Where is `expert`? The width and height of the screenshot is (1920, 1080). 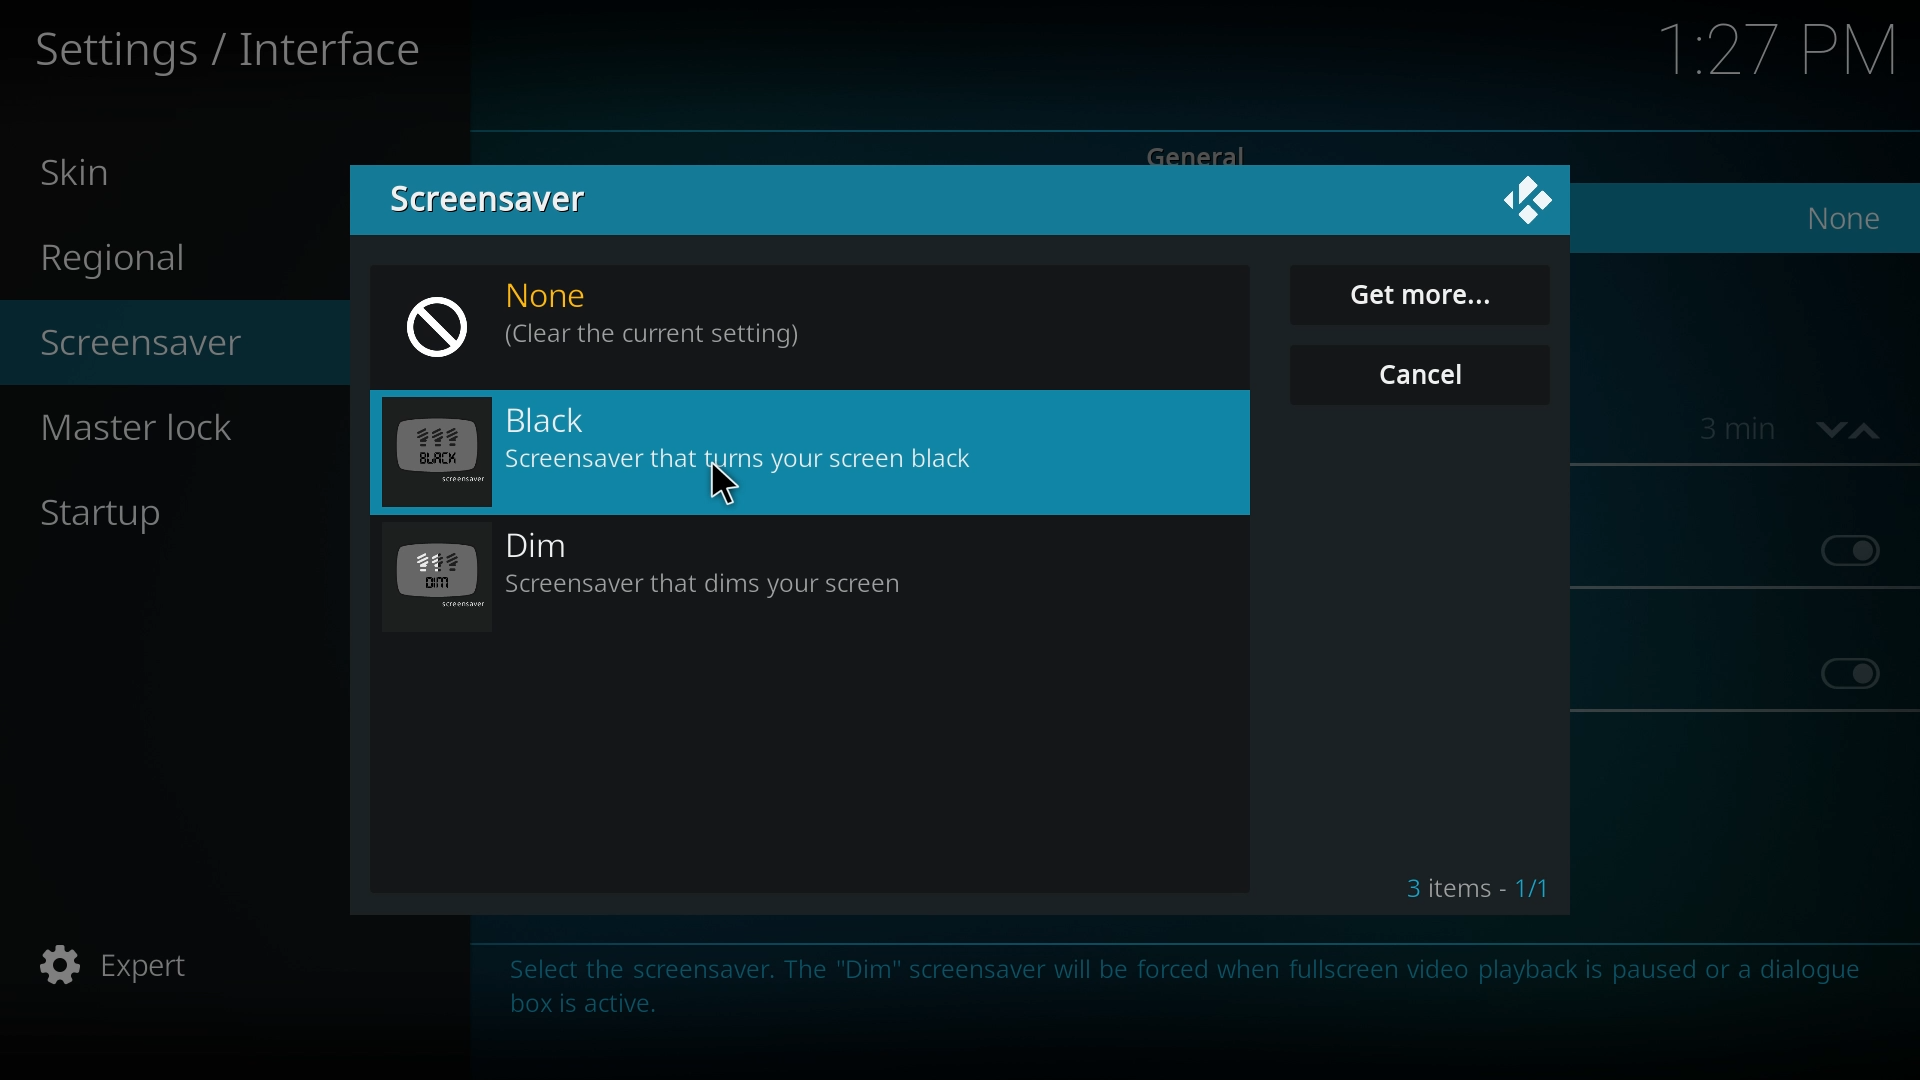 expert is located at coordinates (160, 963).